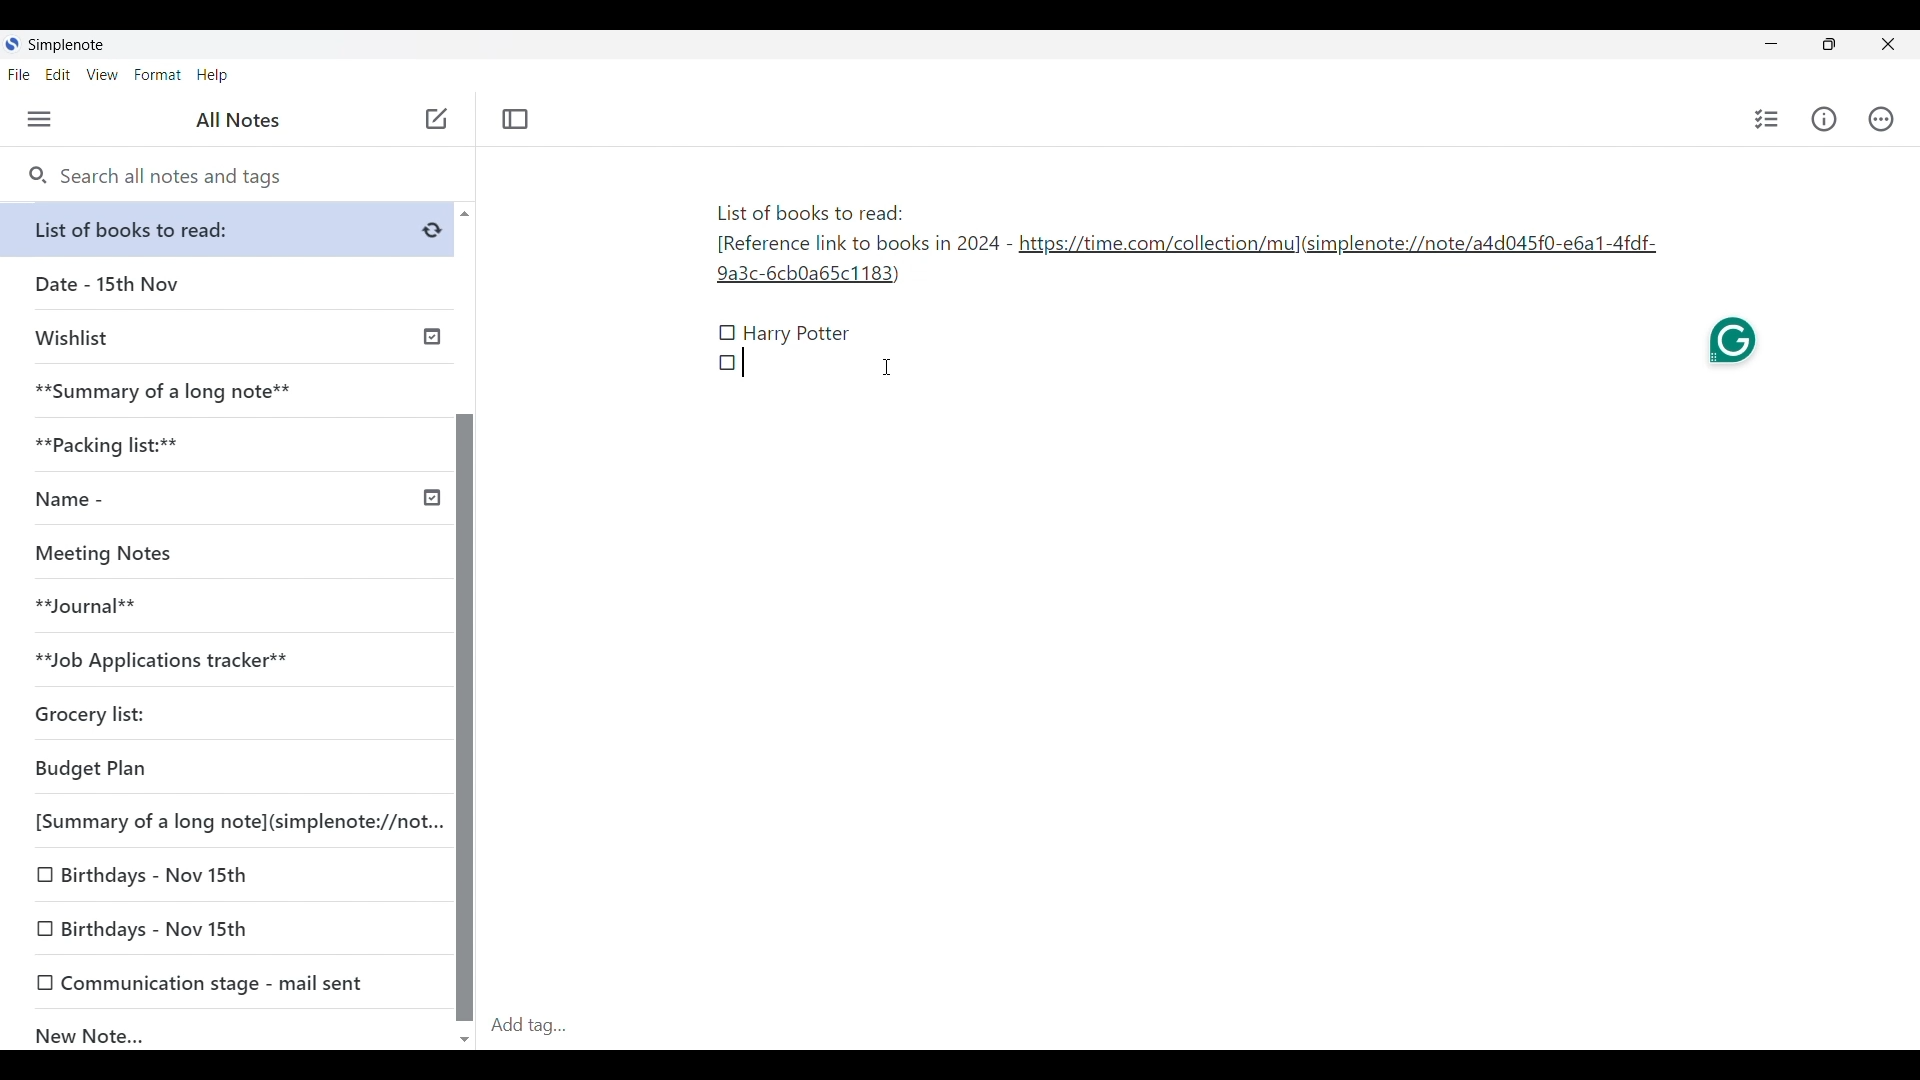 This screenshot has width=1920, height=1080. I want to click on **Journal**, so click(221, 607).